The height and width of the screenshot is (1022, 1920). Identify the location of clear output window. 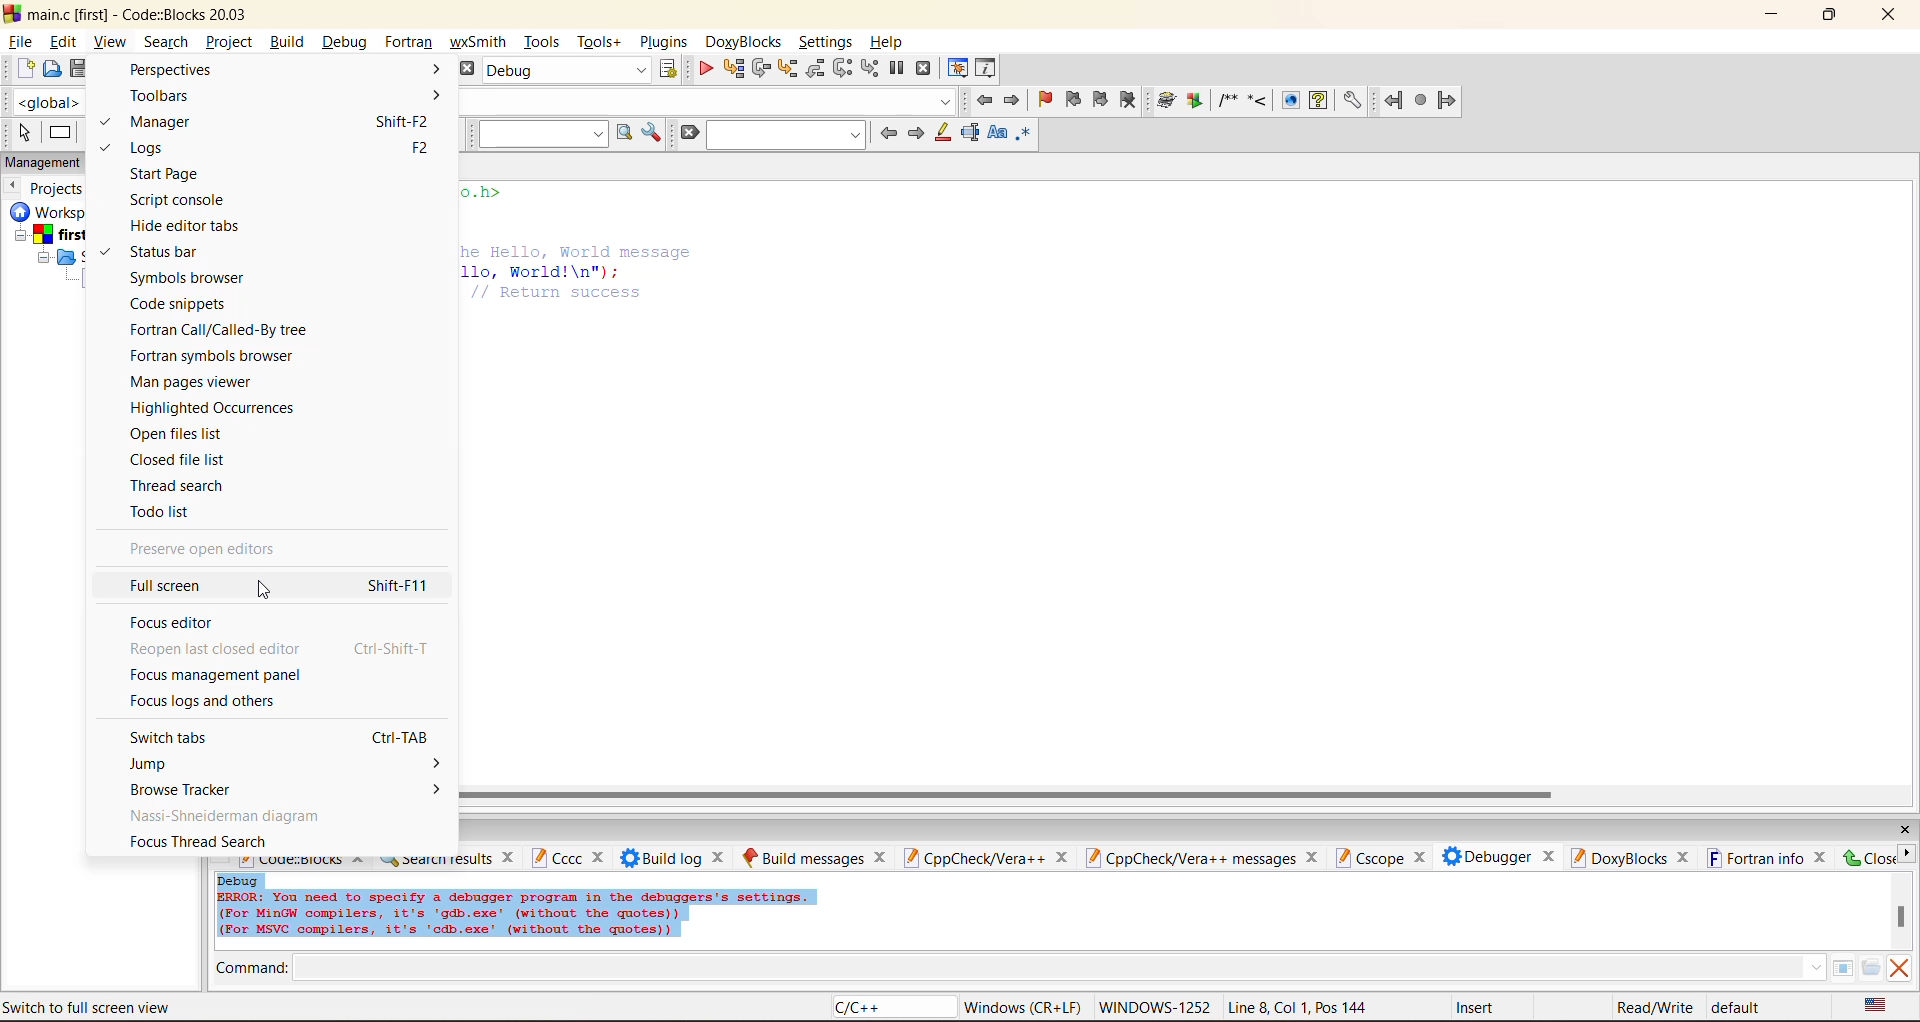
(1903, 969).